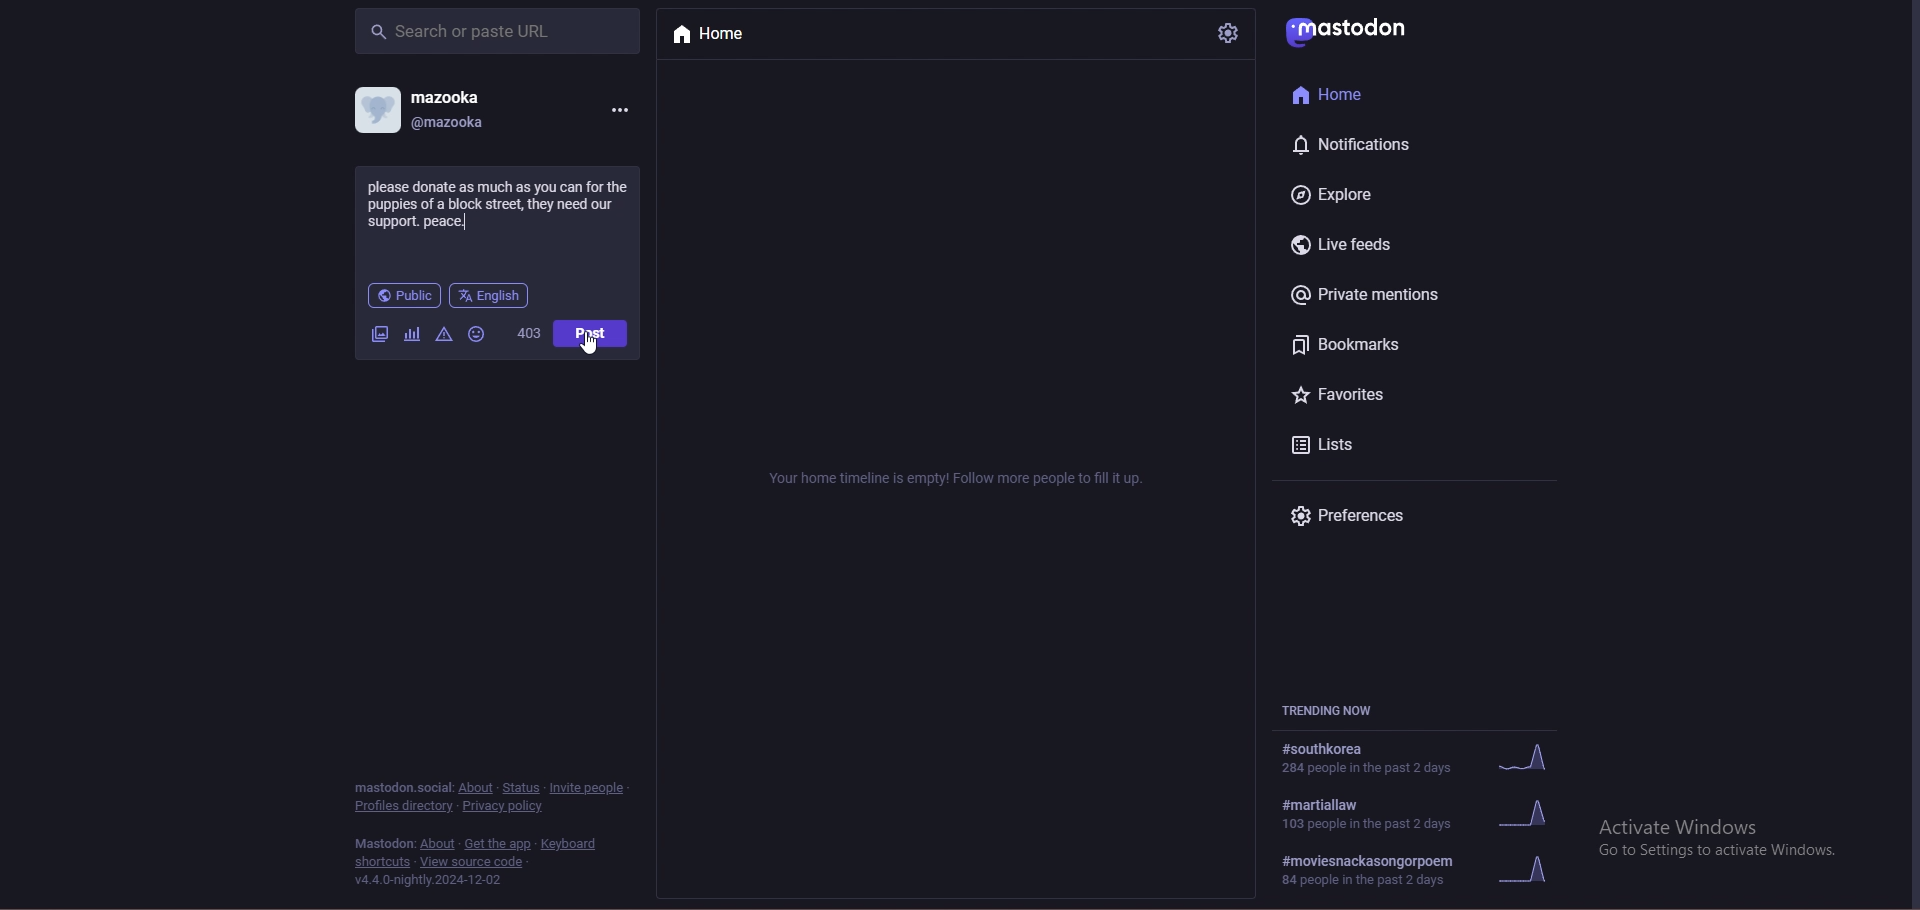 This screenshot has height=910, width=1920. What do you see at coordinates (412, 336) in the screenshot?
I see `cafier they fear` at bounding box center [412, 336].